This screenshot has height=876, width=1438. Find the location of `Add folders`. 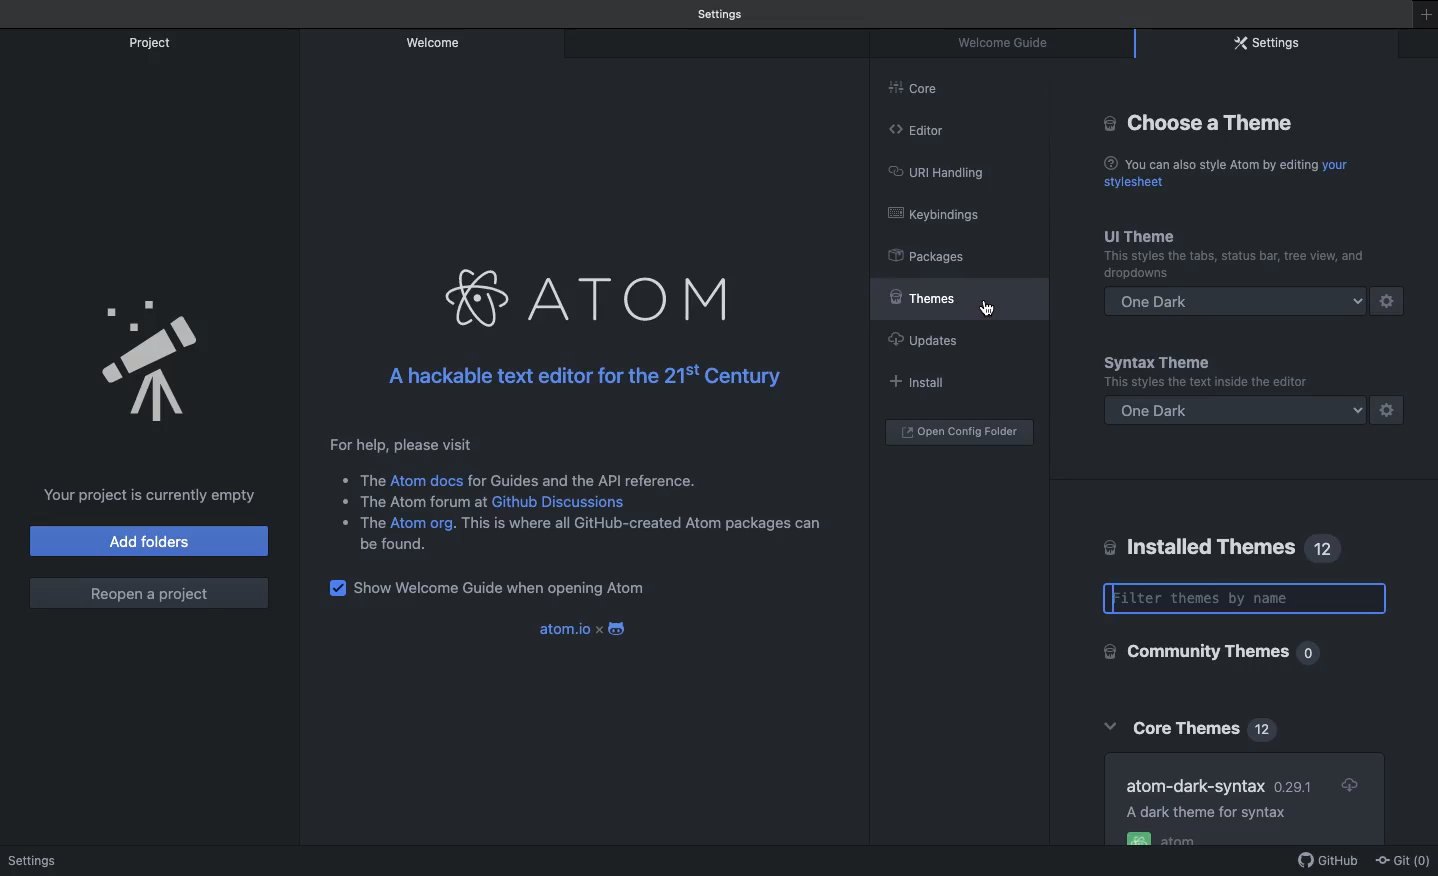

Add folders is located at coordinates (149, 541).